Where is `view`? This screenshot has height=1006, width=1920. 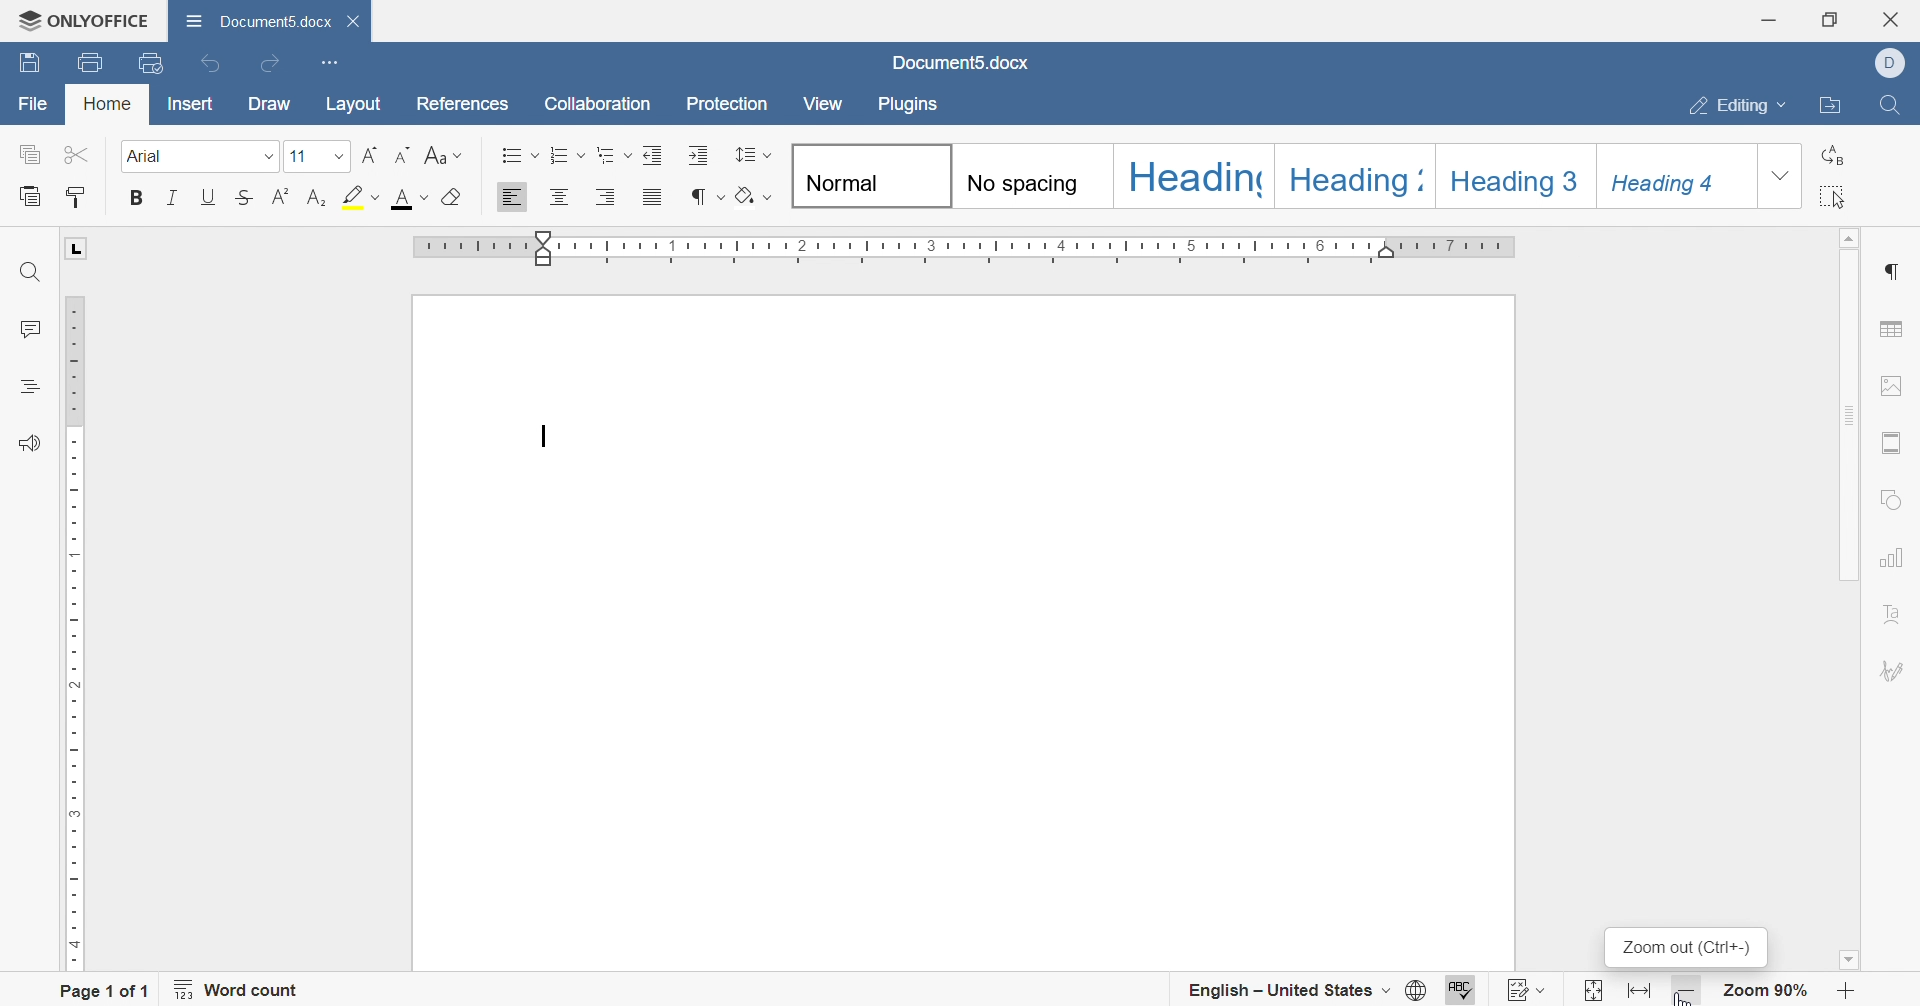 view is located at coordinates (820, 101).